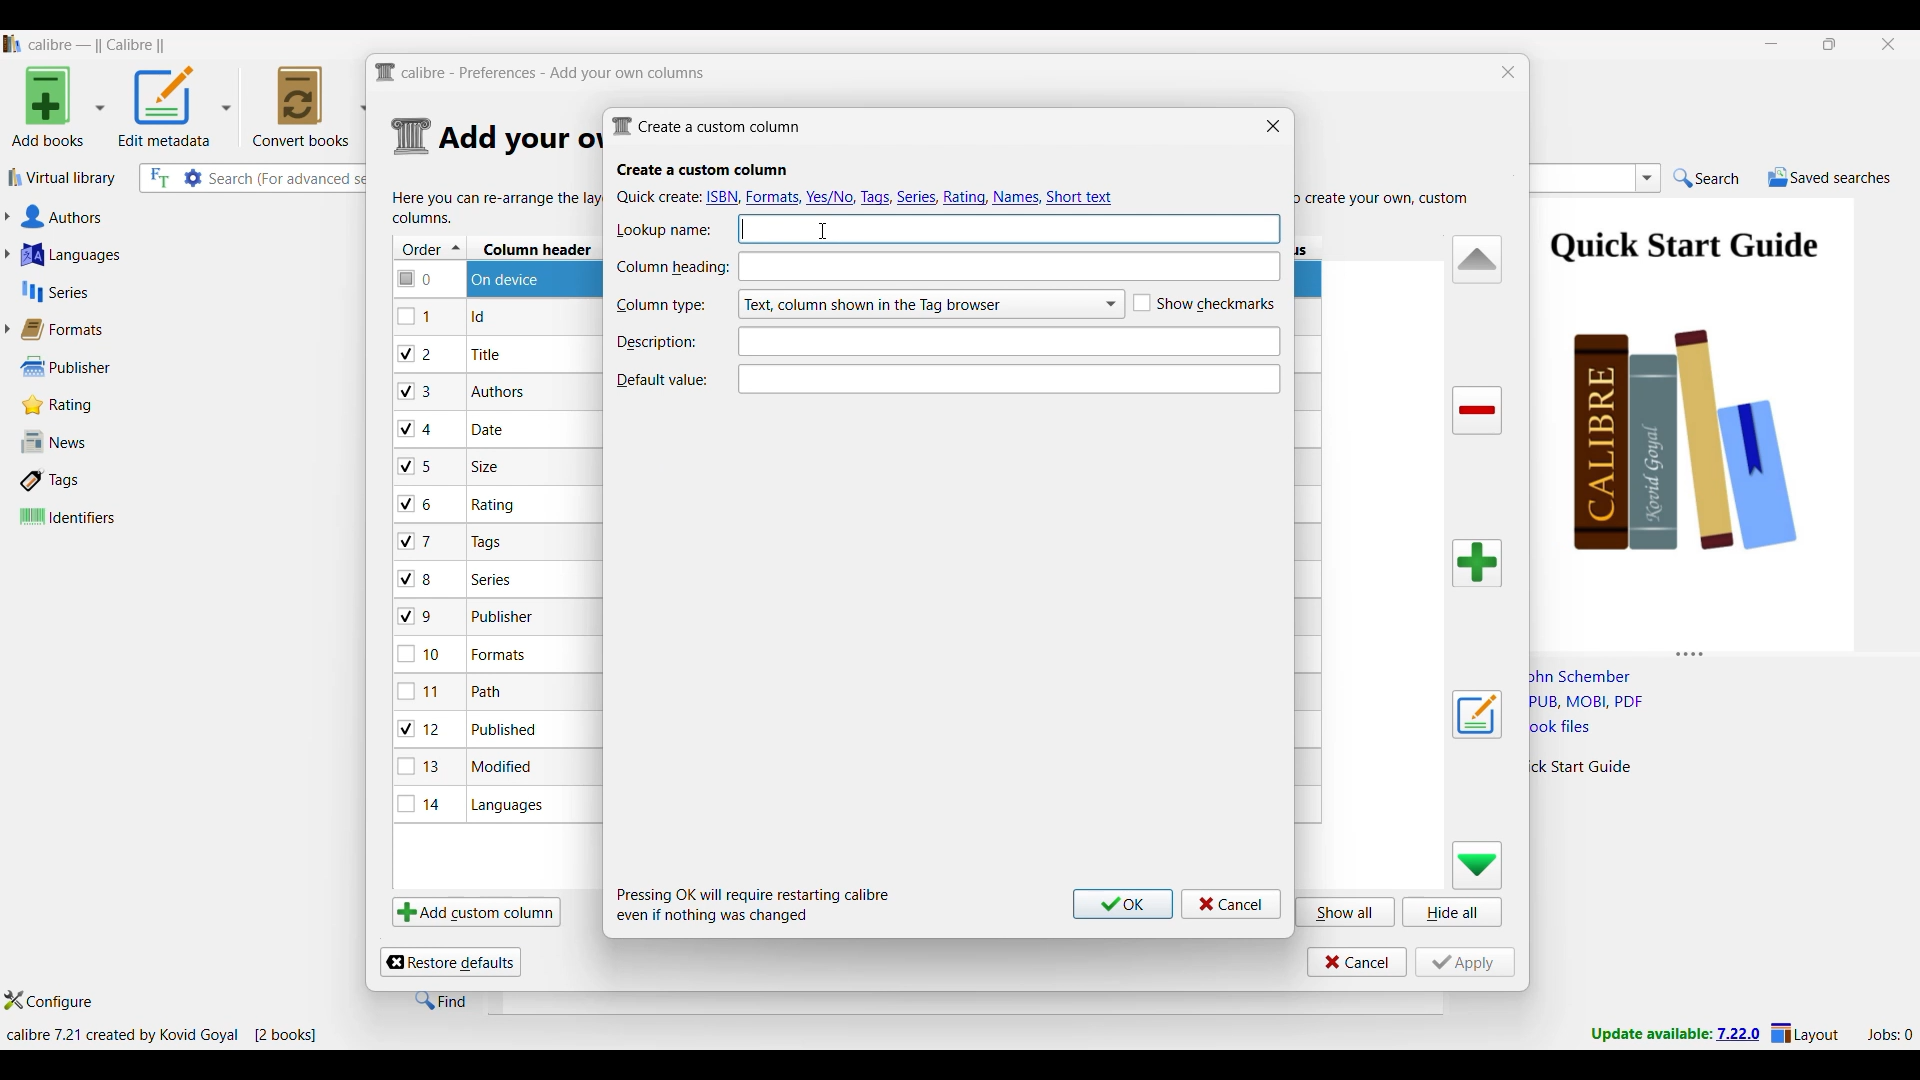 The image size is (1920, 1080). I want to click on Add column, so click(1477, 563).